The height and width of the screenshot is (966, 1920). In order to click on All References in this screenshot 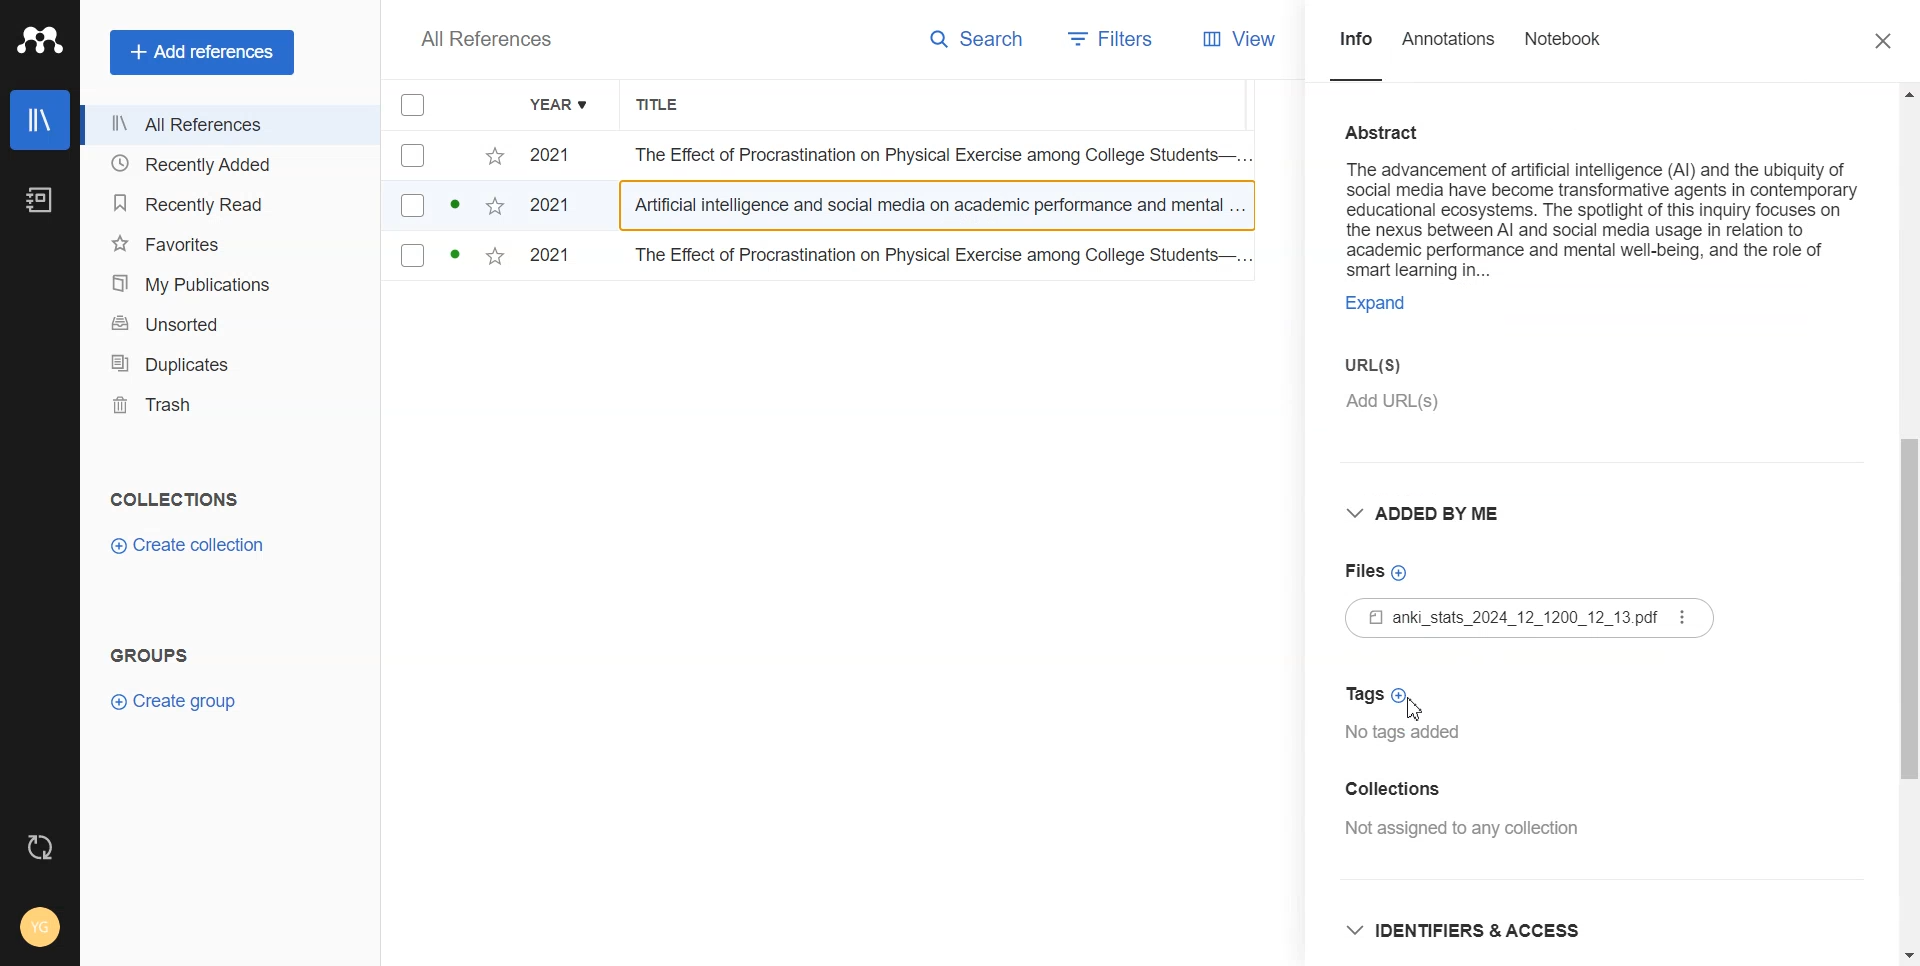, I will do `click(229, 127)`.